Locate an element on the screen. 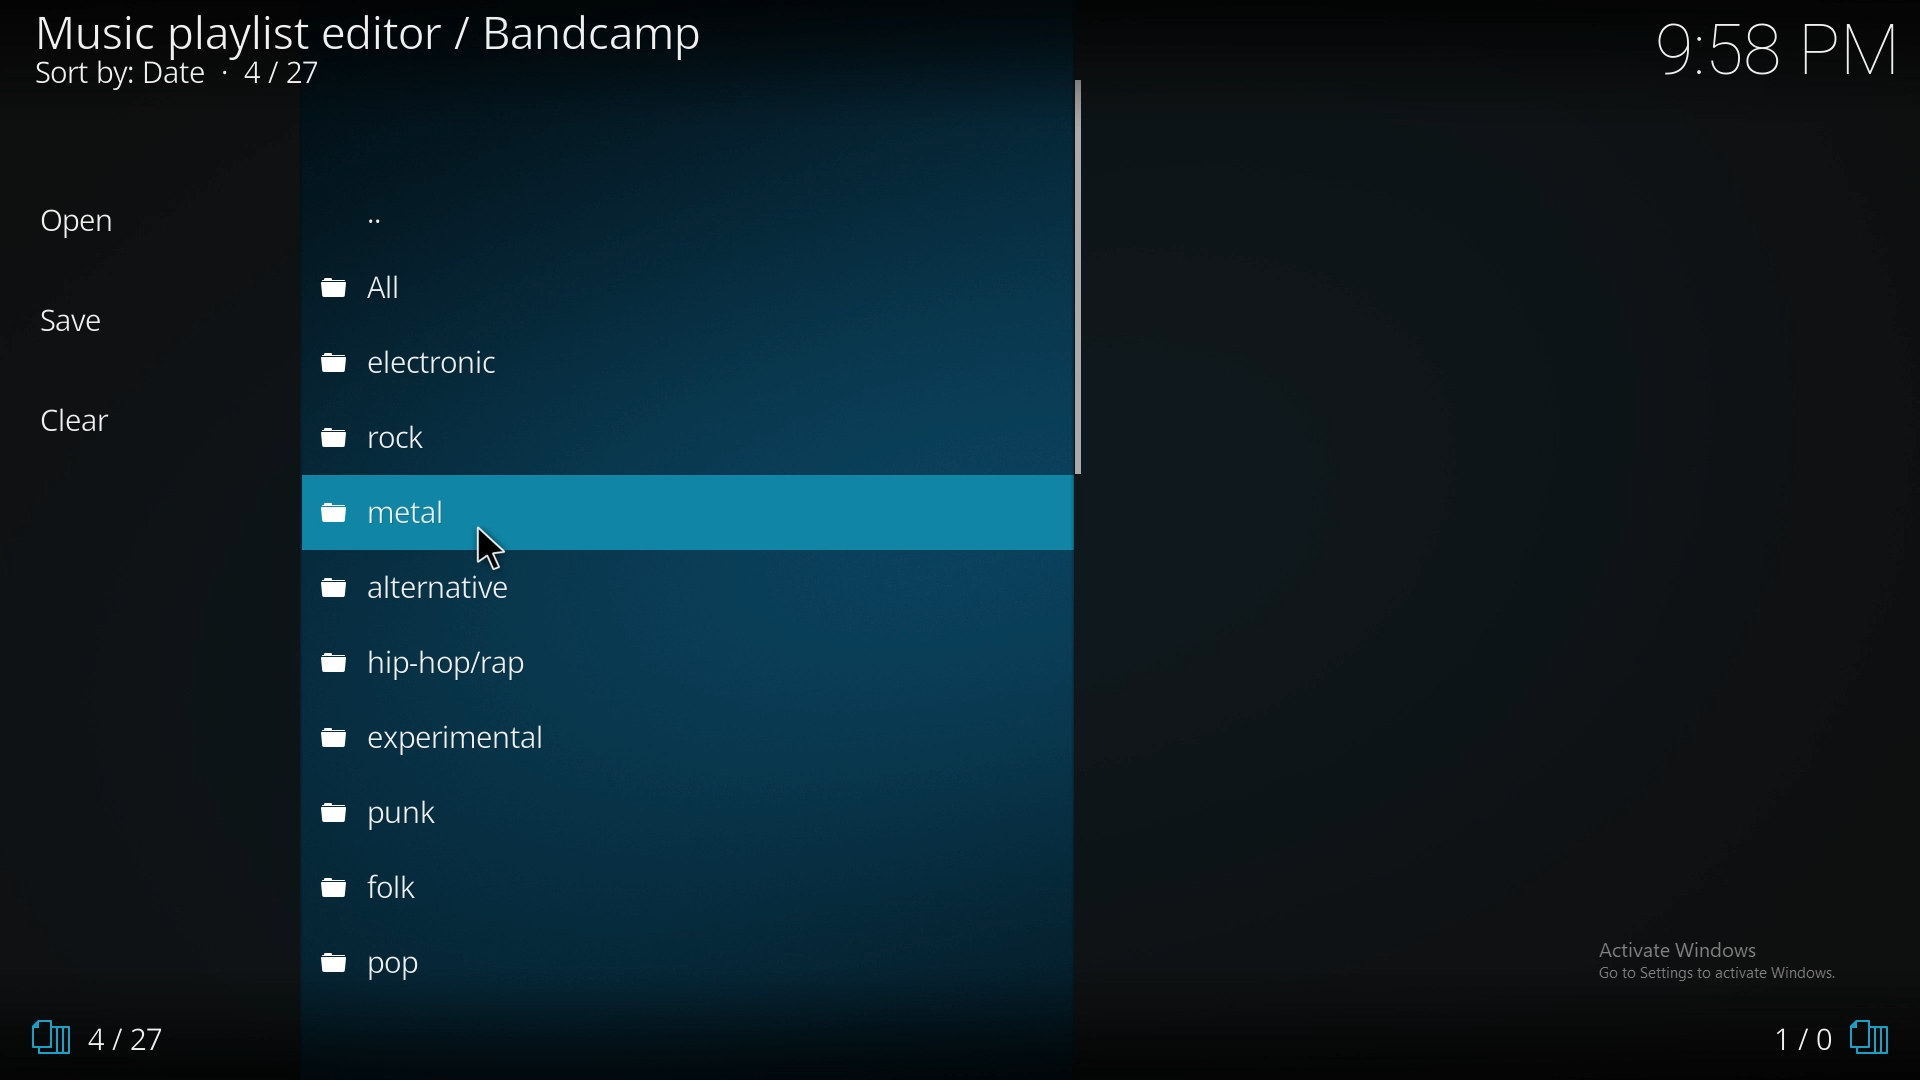 This screenshot has height=1080, width=1920. Sort by: Date • 4/27 is located at coordinates (190, 79).